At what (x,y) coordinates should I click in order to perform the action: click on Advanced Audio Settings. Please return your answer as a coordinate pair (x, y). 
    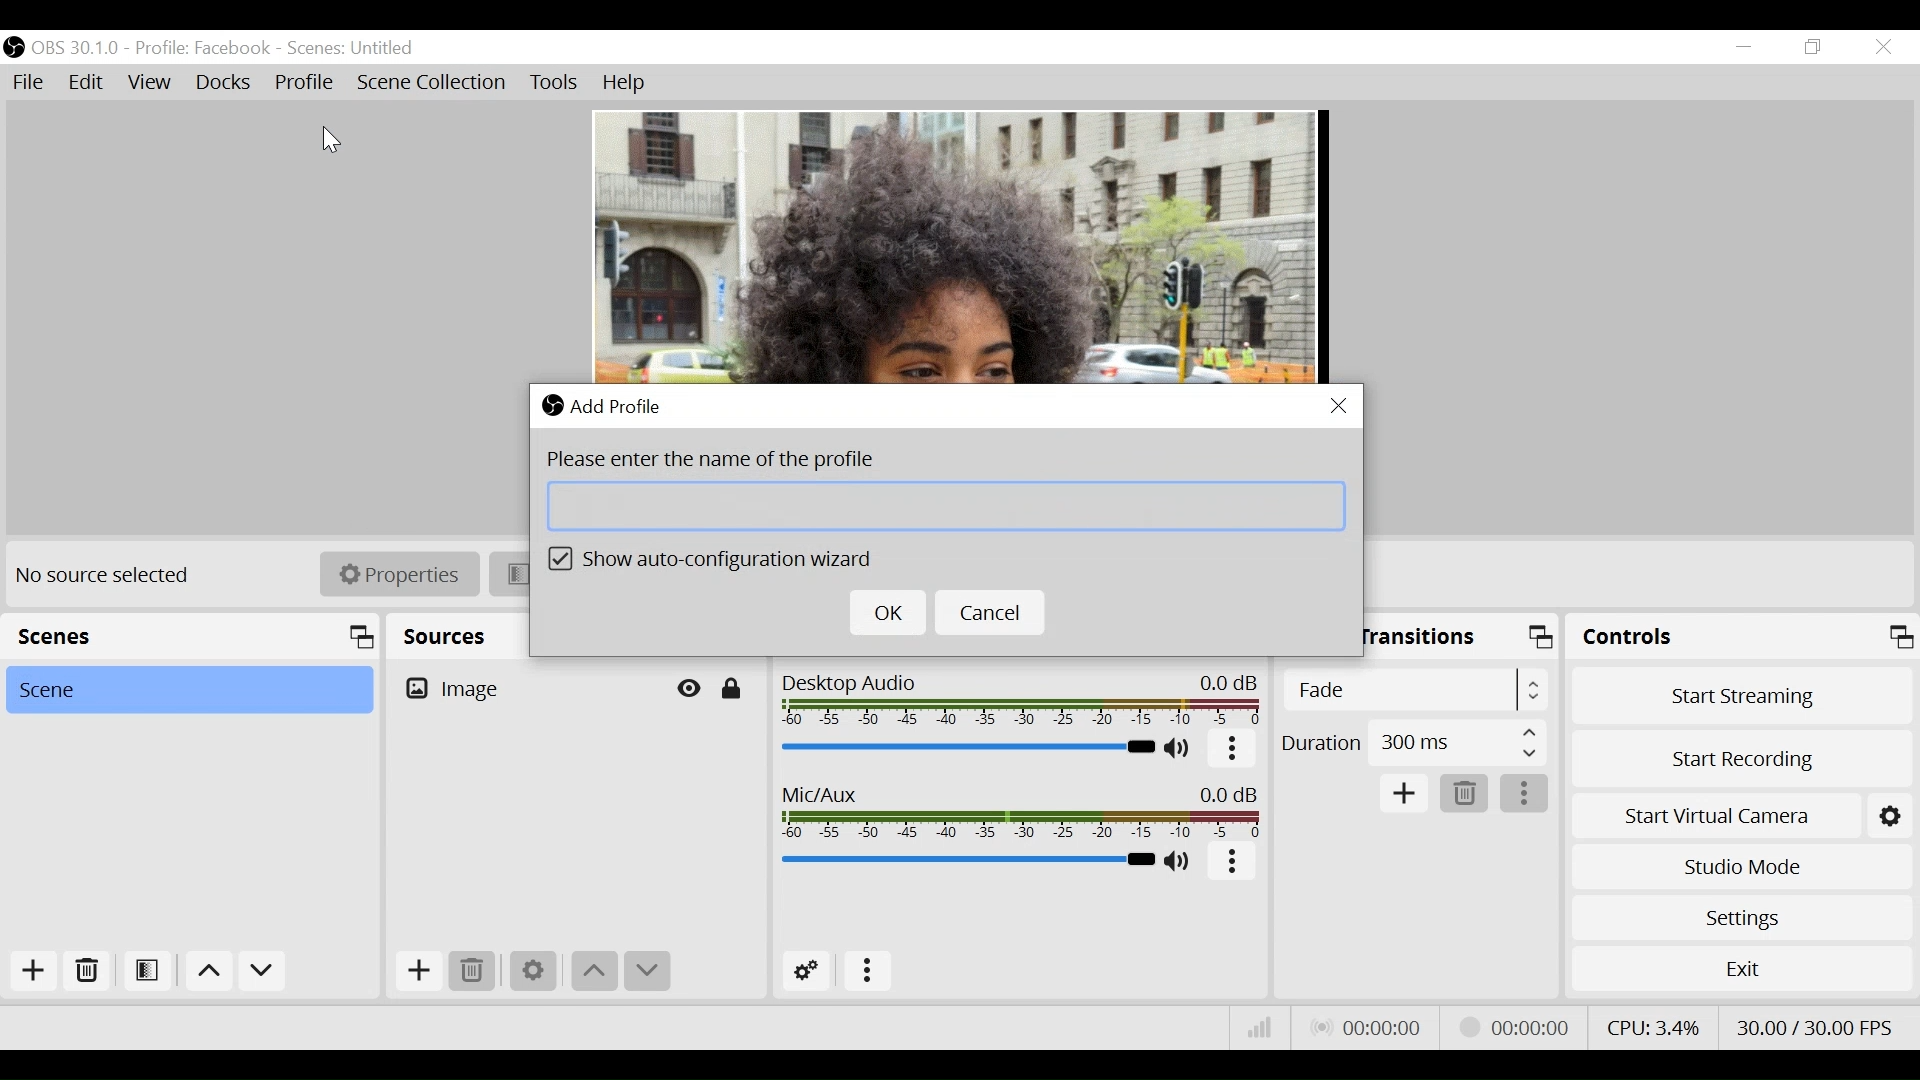
    Looking at the image, I should click on (808, 971).